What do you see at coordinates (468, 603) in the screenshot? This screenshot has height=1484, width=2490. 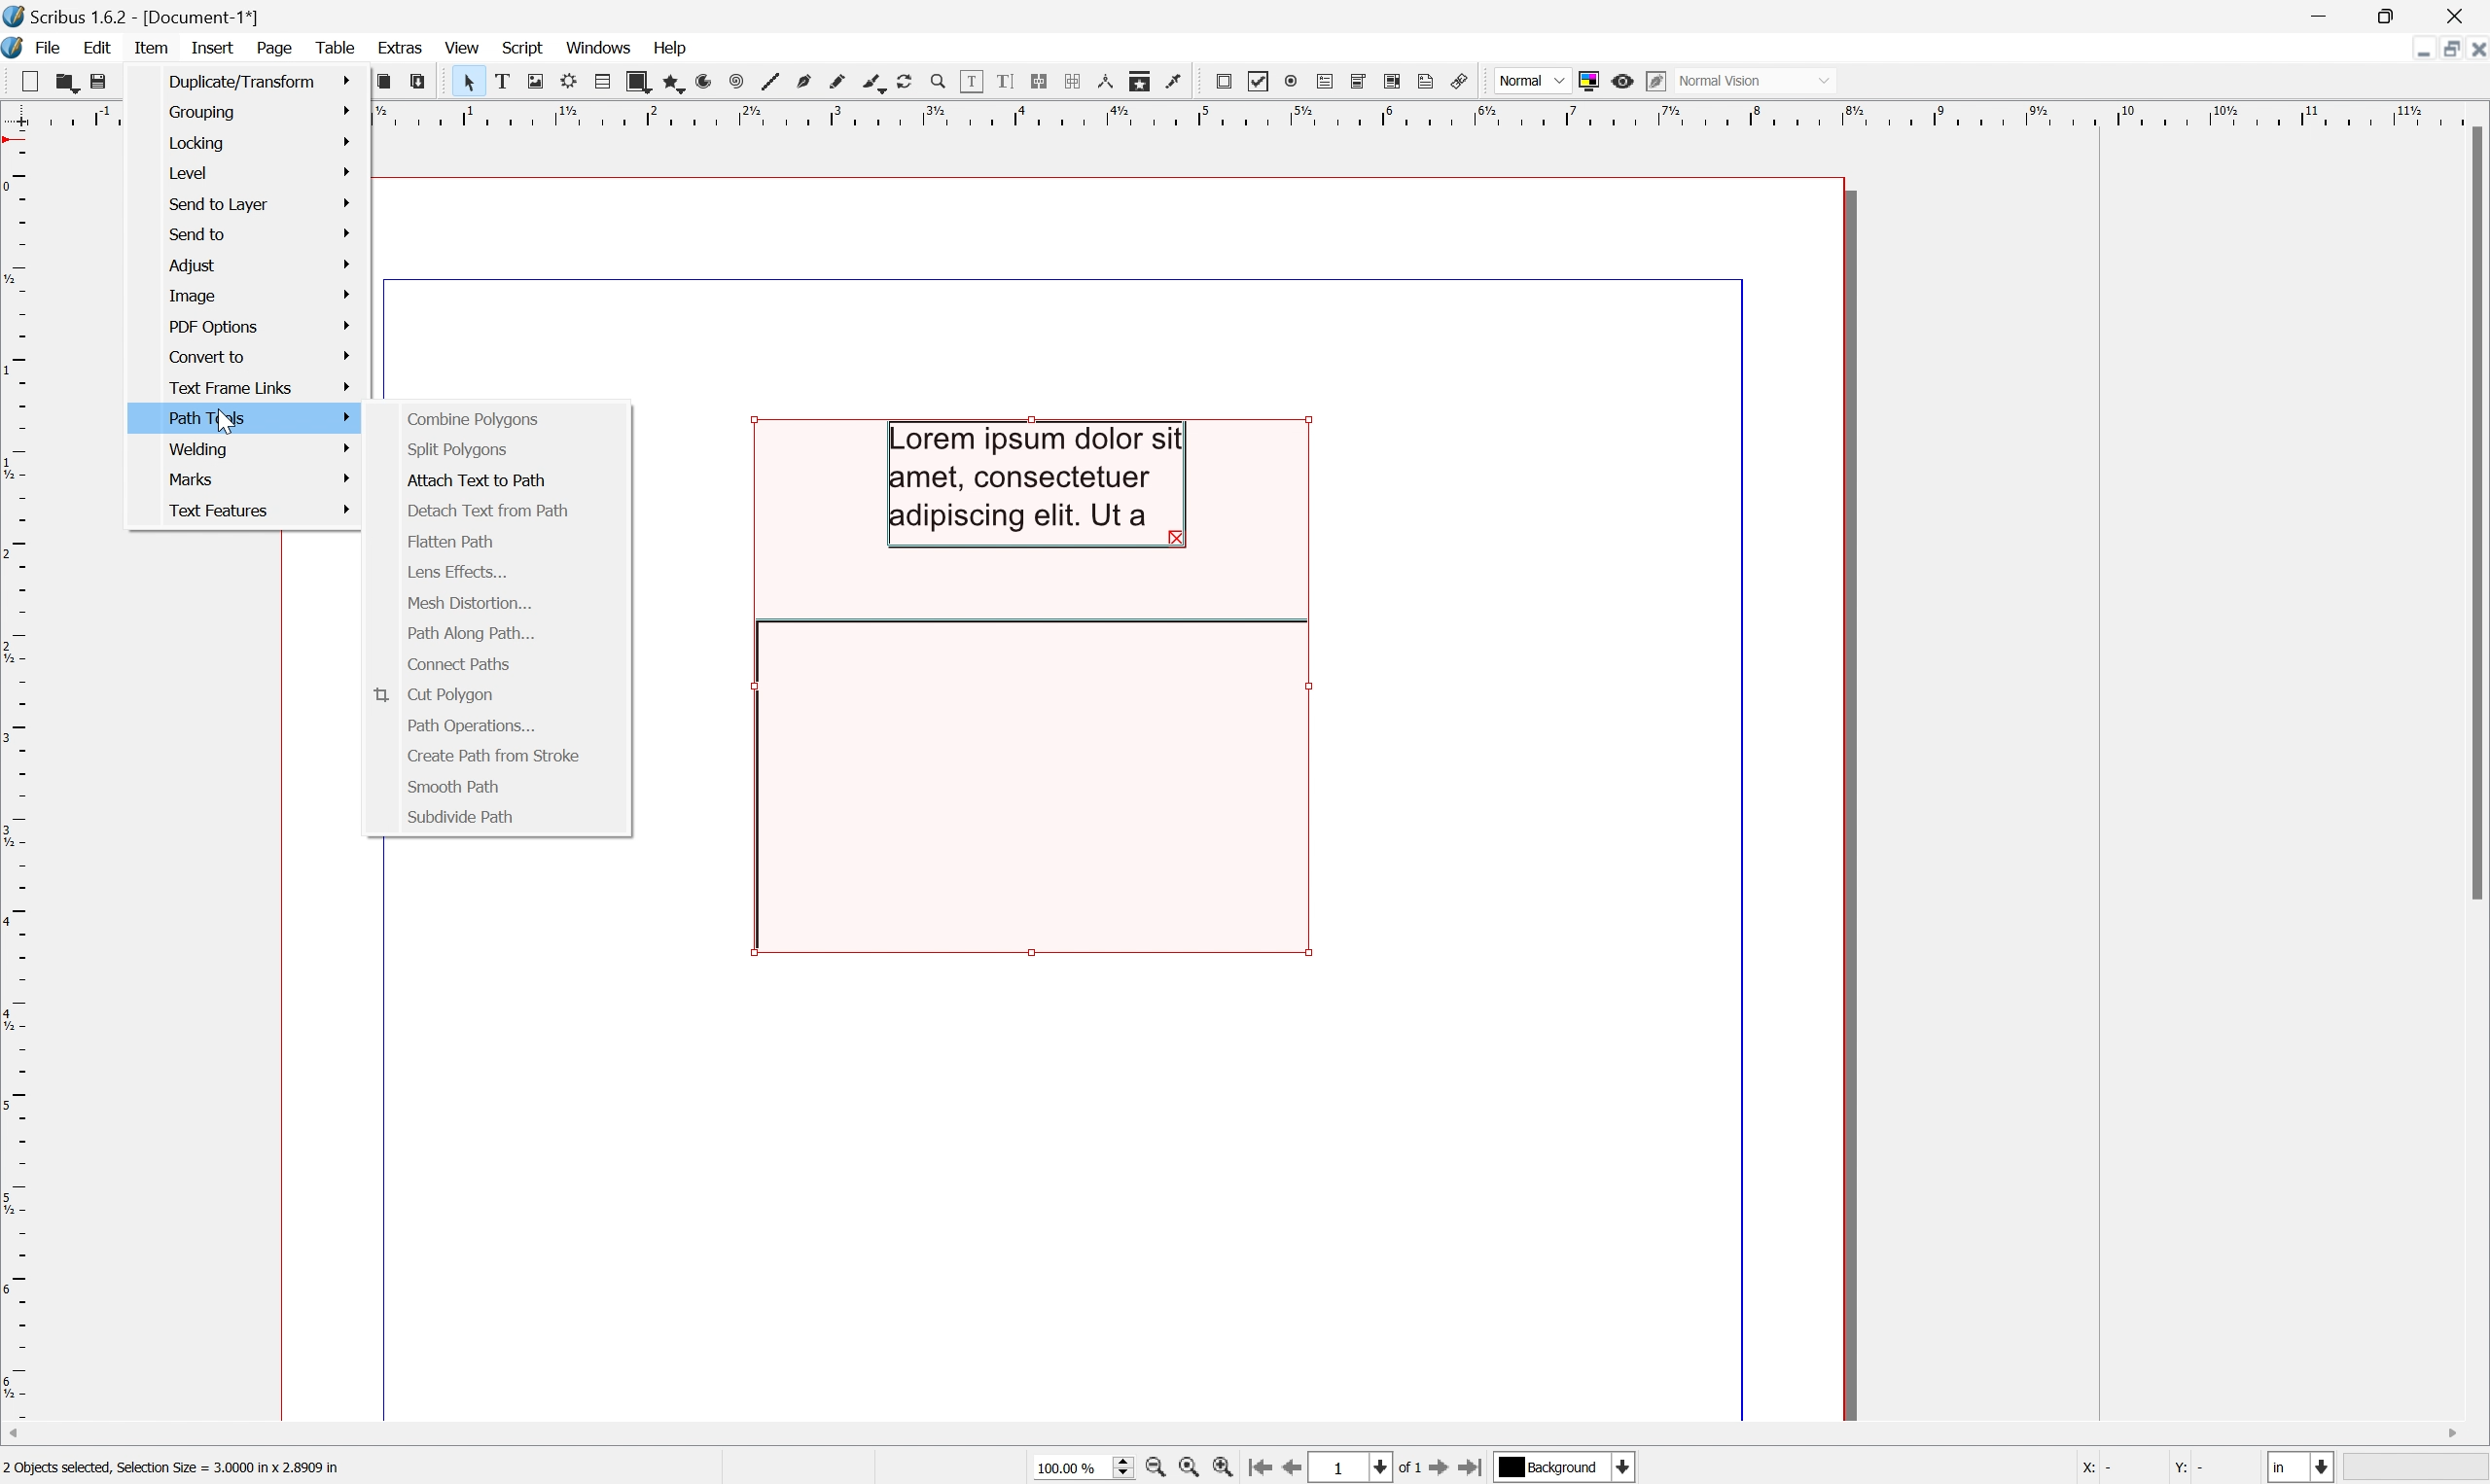 I see `Mesh distortion` at bounding box center [468, 603].